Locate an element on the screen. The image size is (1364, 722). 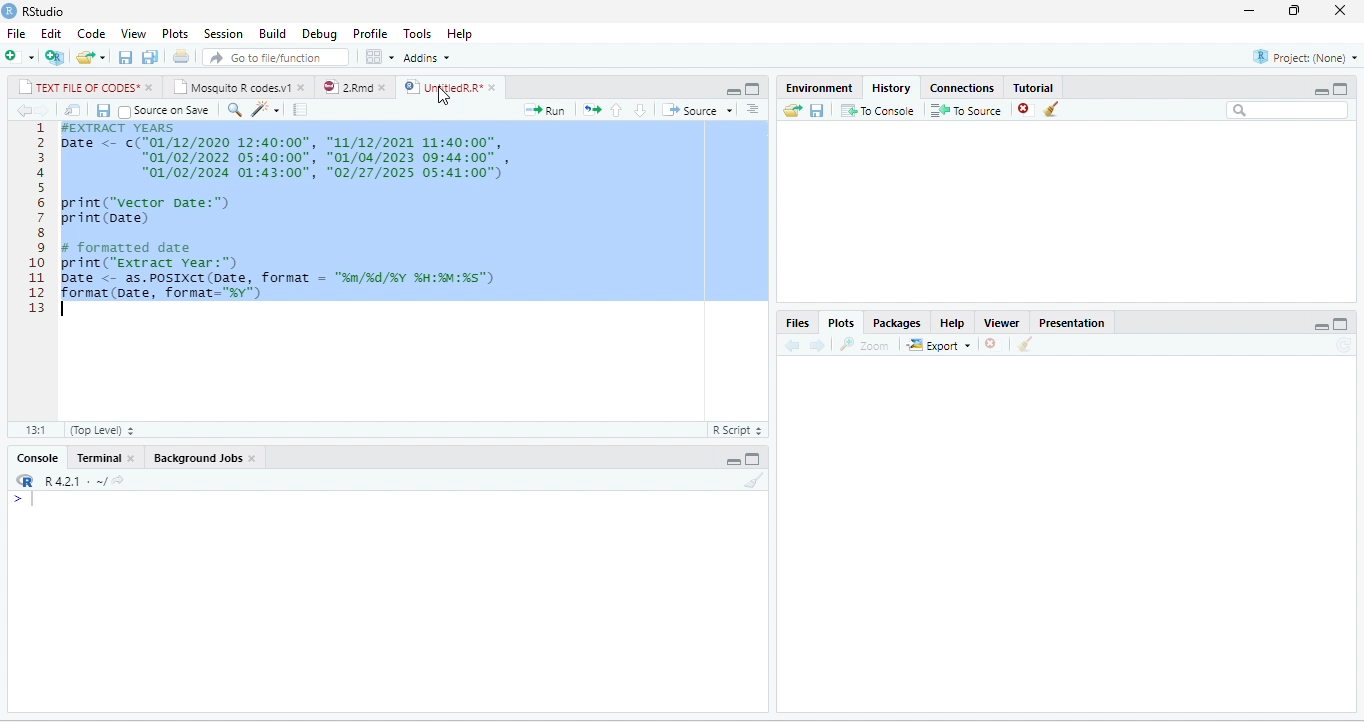
Build is located at coordinates (273, 34).